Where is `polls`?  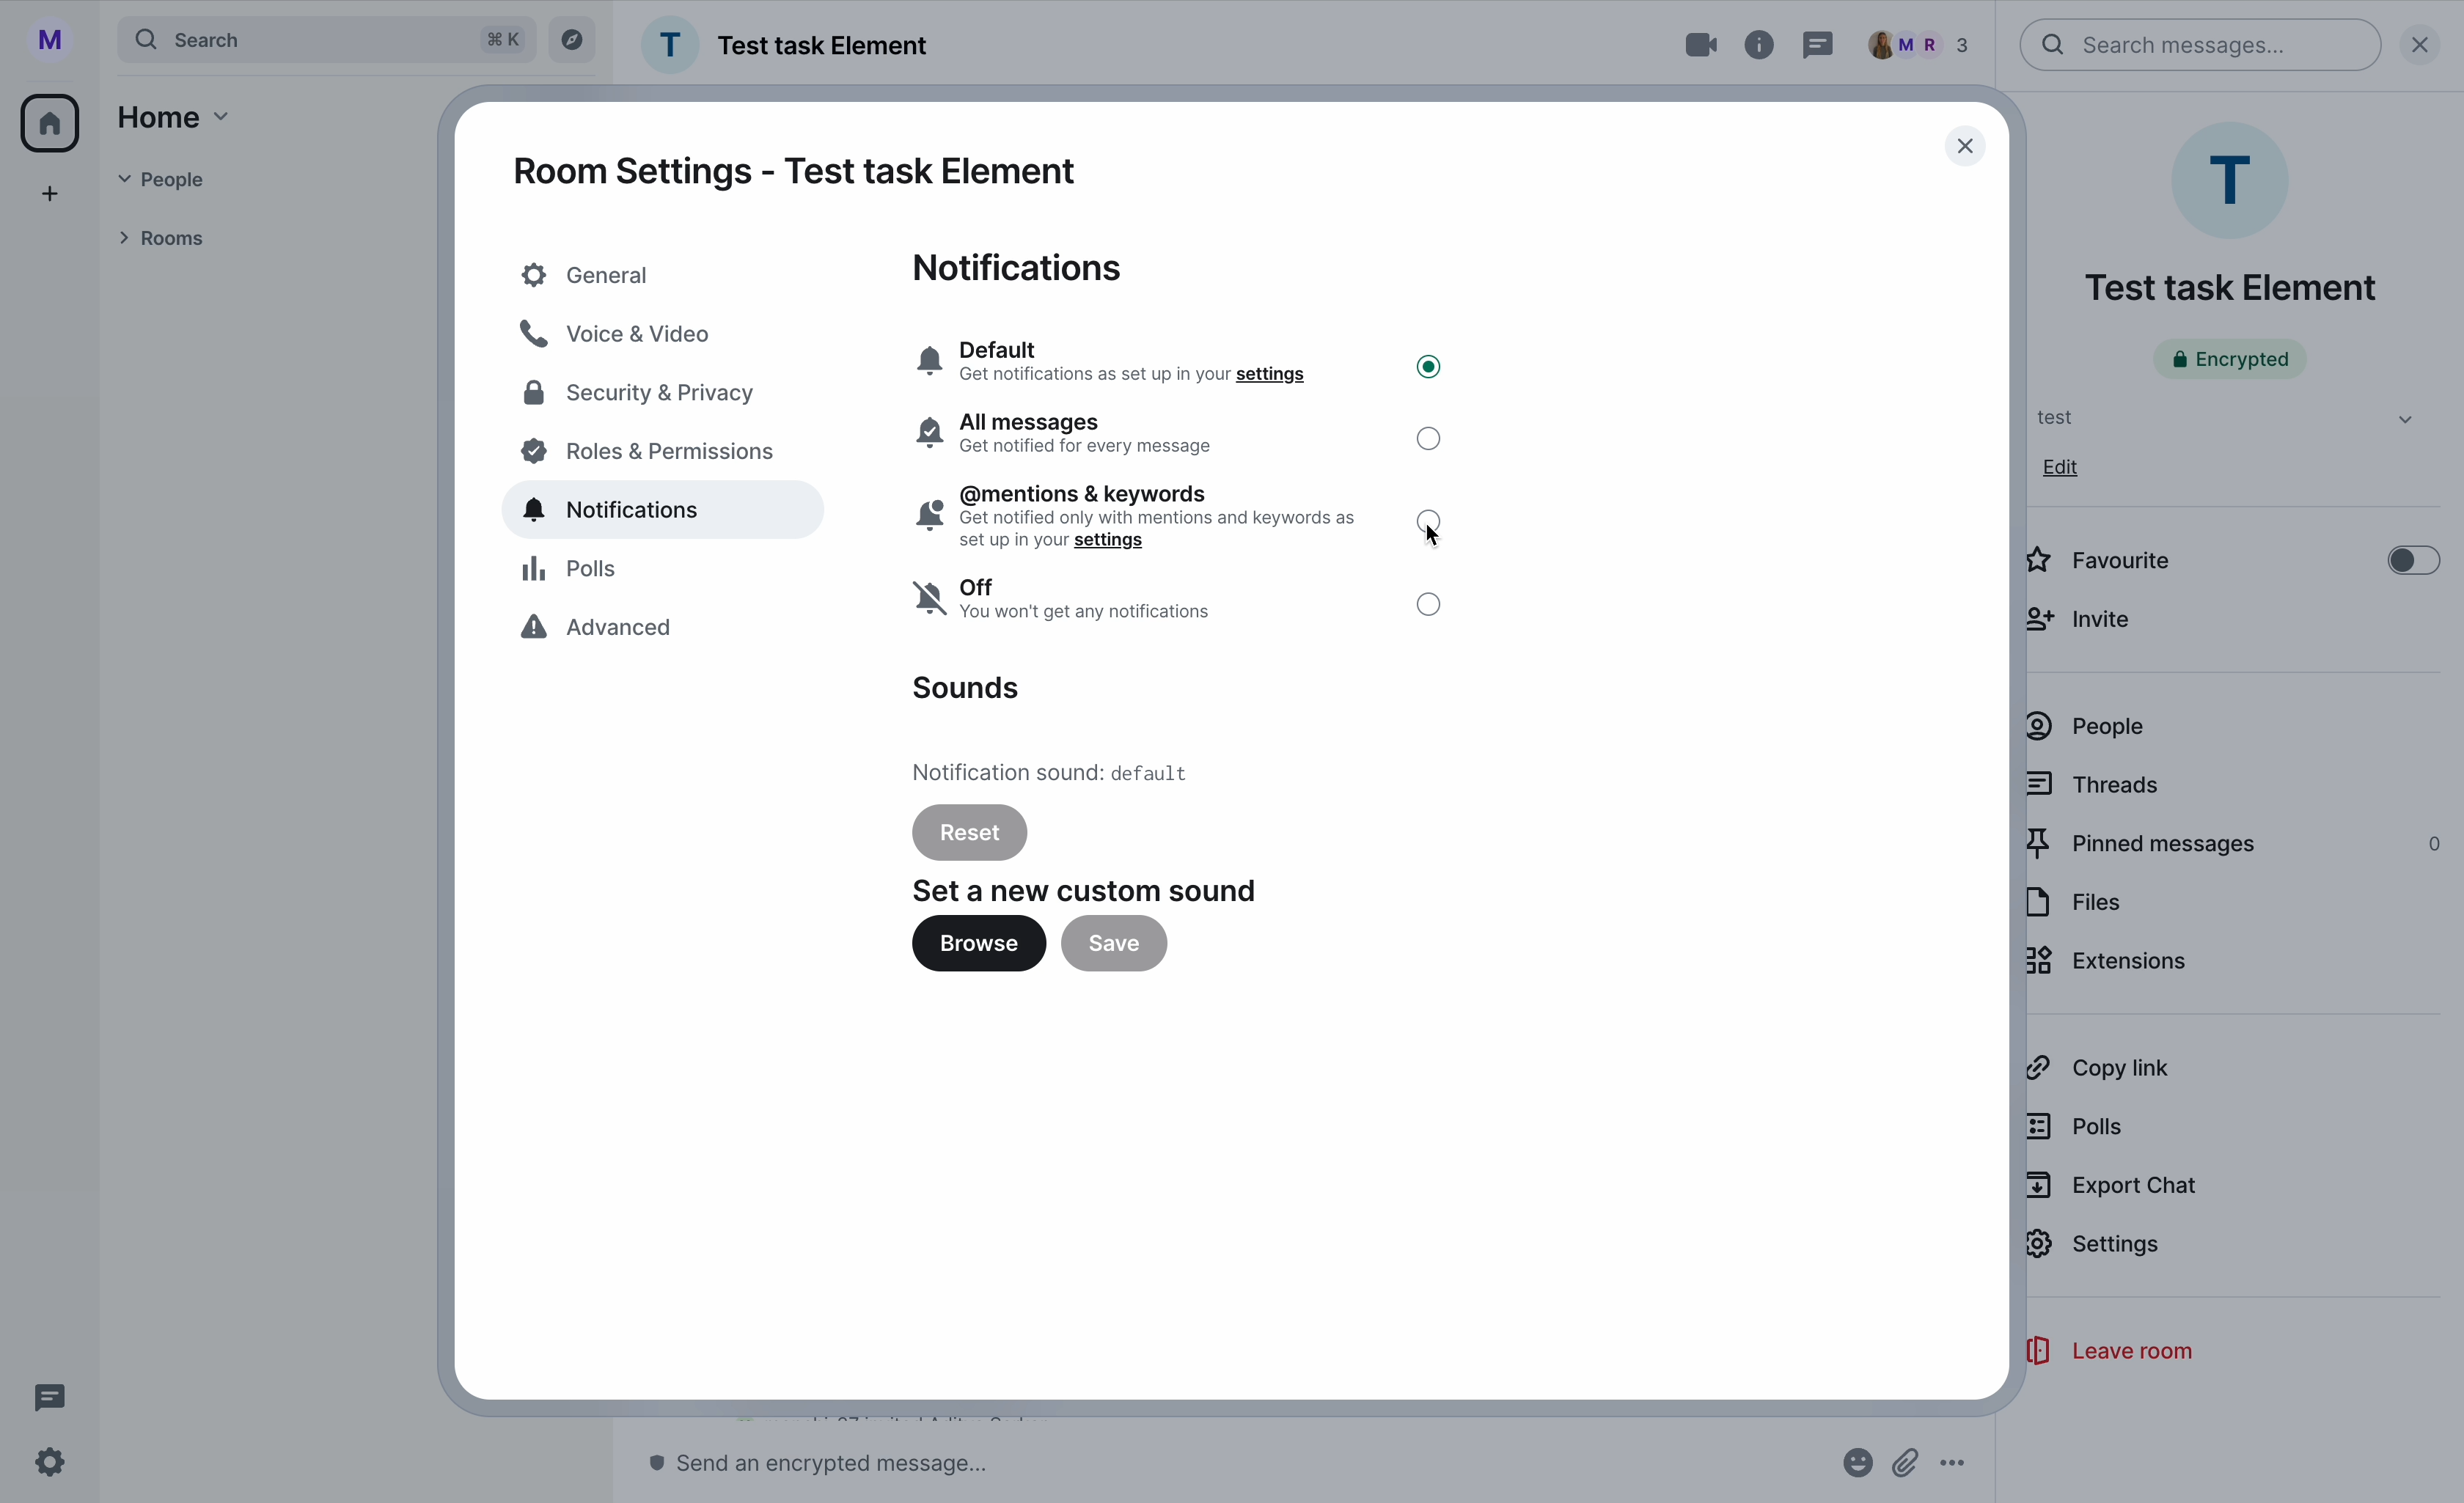 polls is located at coordinates (577, 571).